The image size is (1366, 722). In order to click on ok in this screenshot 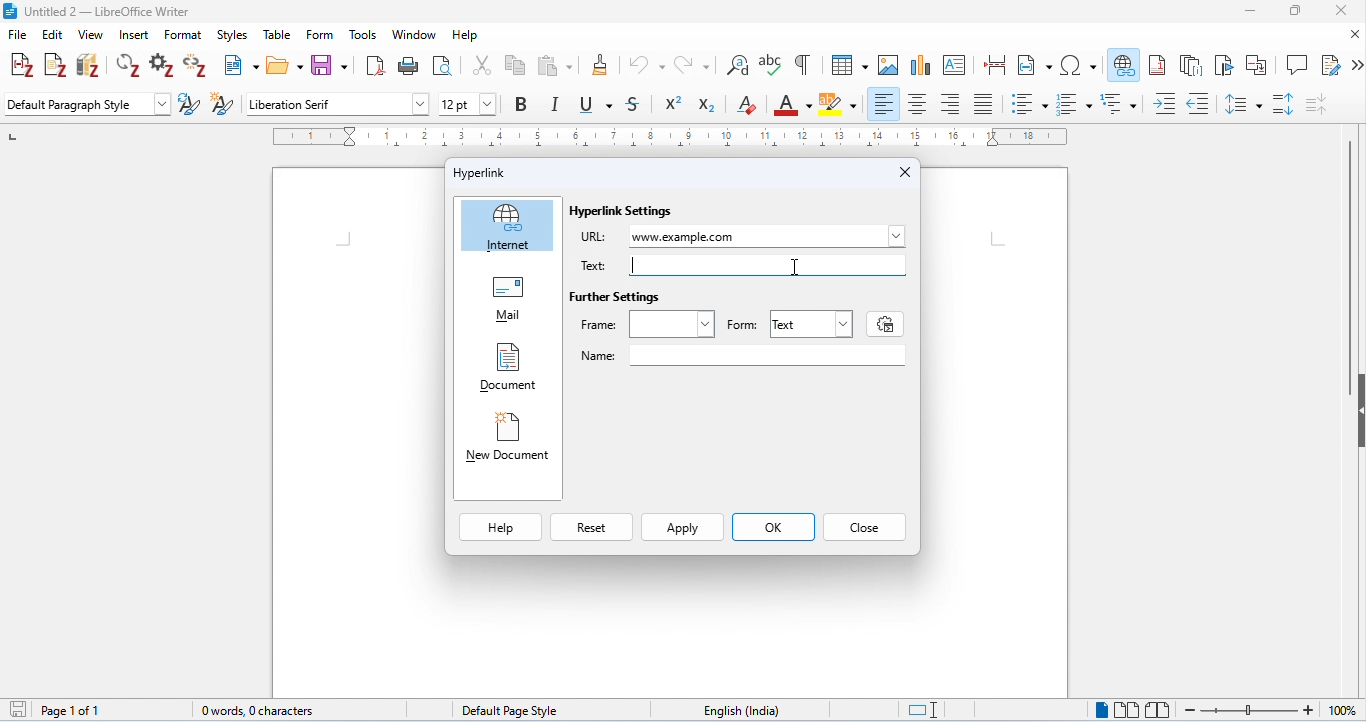, I will do `click(776, 525)`.